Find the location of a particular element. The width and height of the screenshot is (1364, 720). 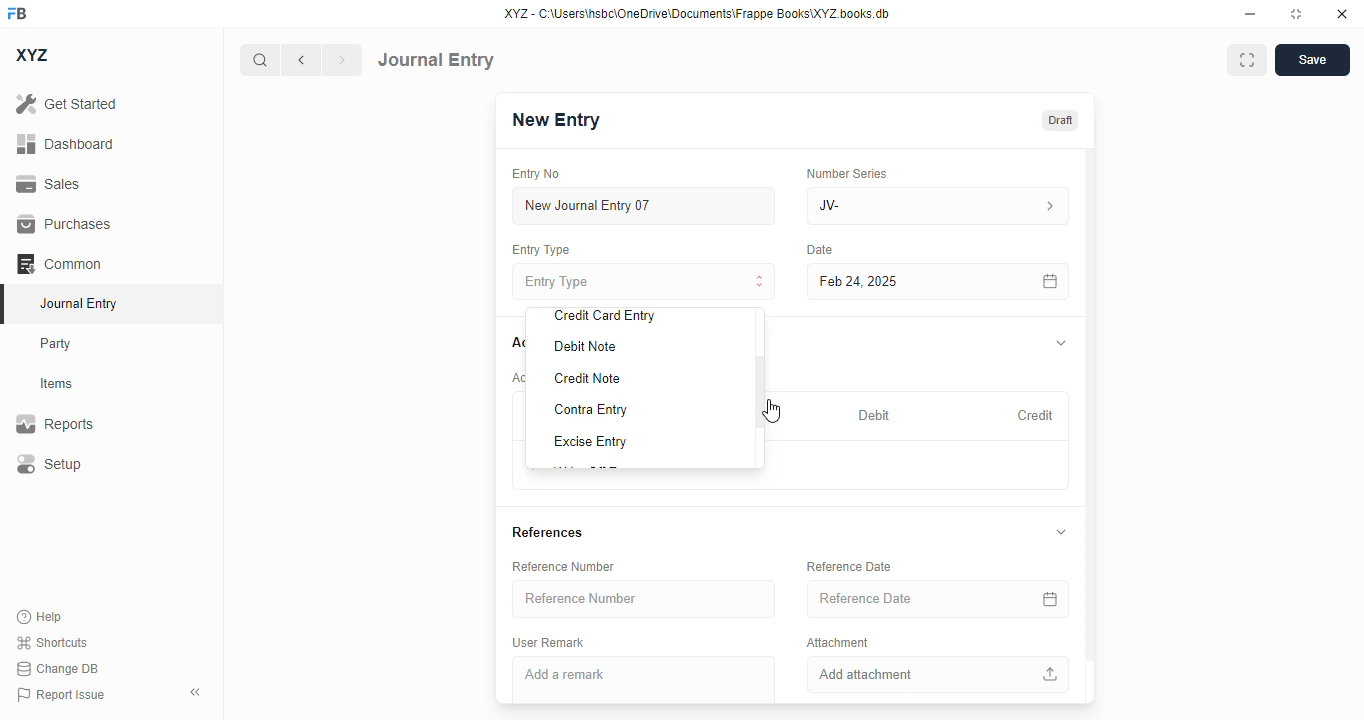

items is located at coordinates (57, 384).